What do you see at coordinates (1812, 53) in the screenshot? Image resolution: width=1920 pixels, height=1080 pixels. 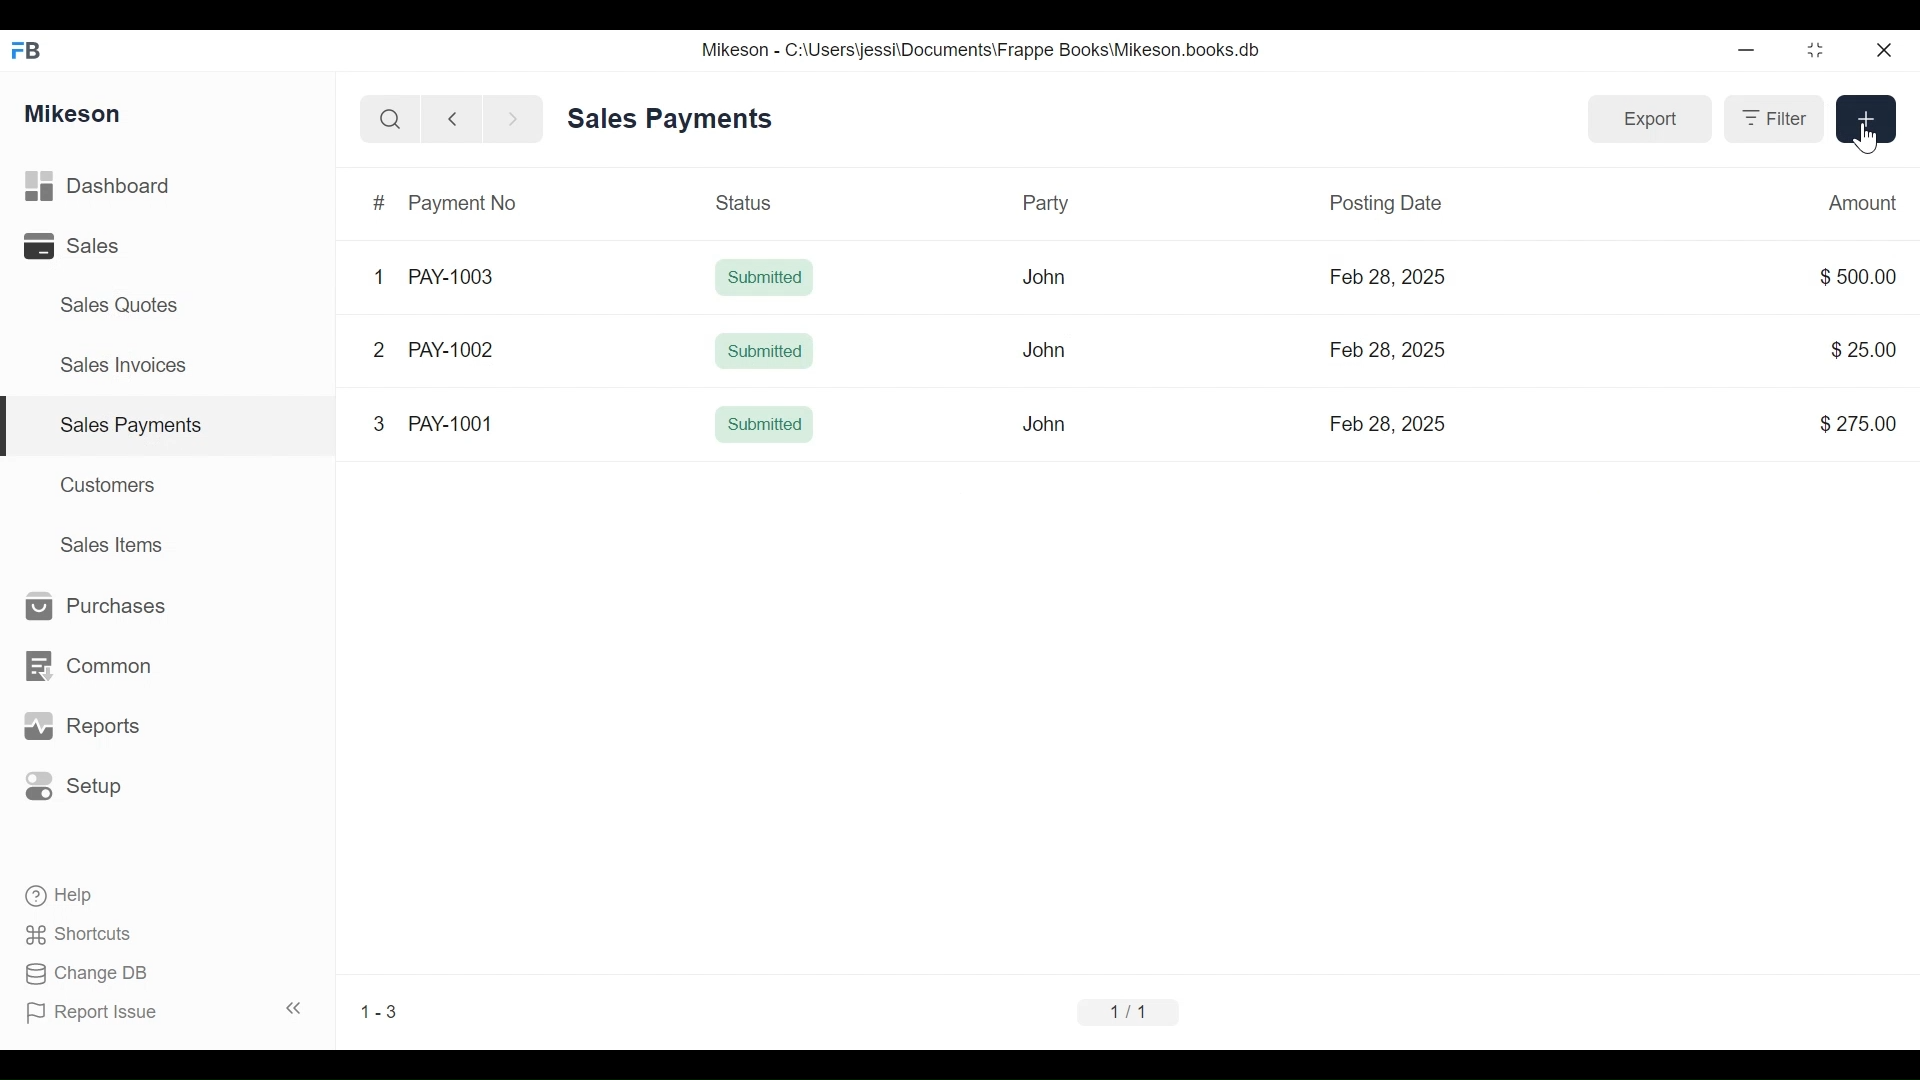 I see `Maximize` at bounding box center [1812, 53].